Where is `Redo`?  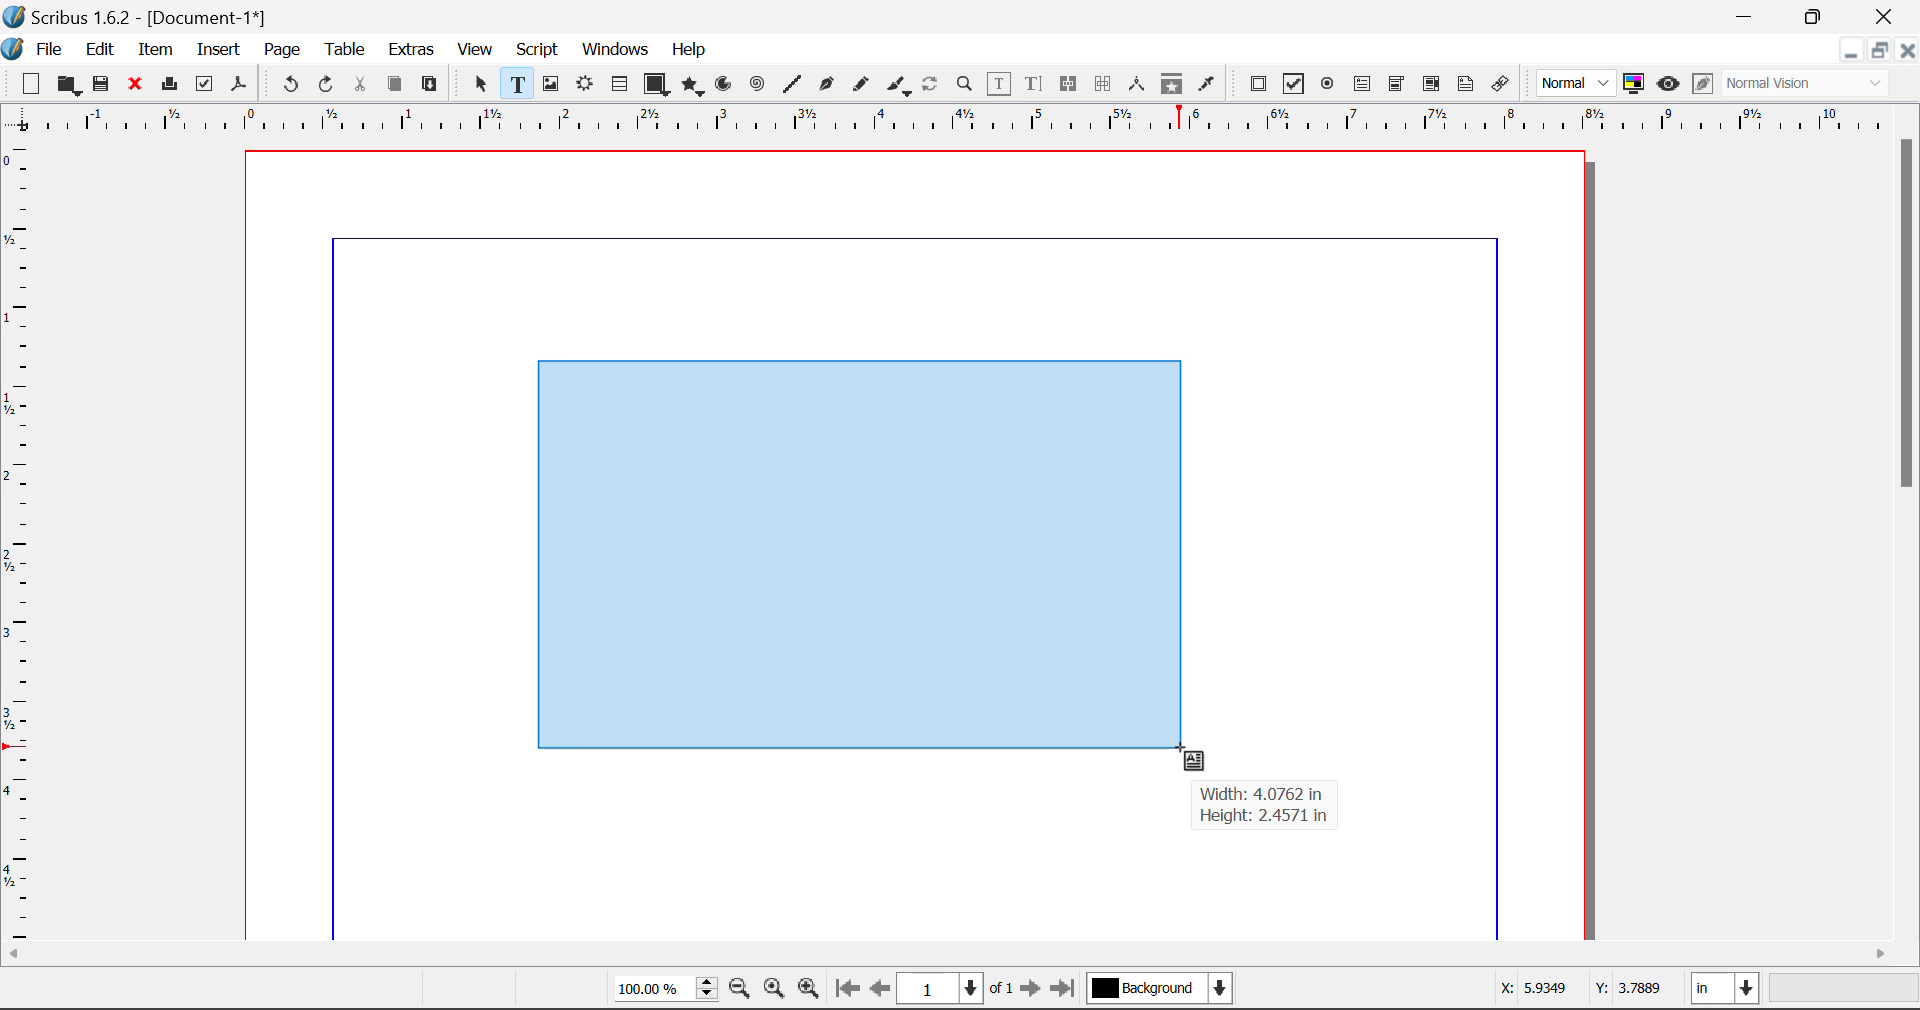
Redo is located at coordinates (330, 85).